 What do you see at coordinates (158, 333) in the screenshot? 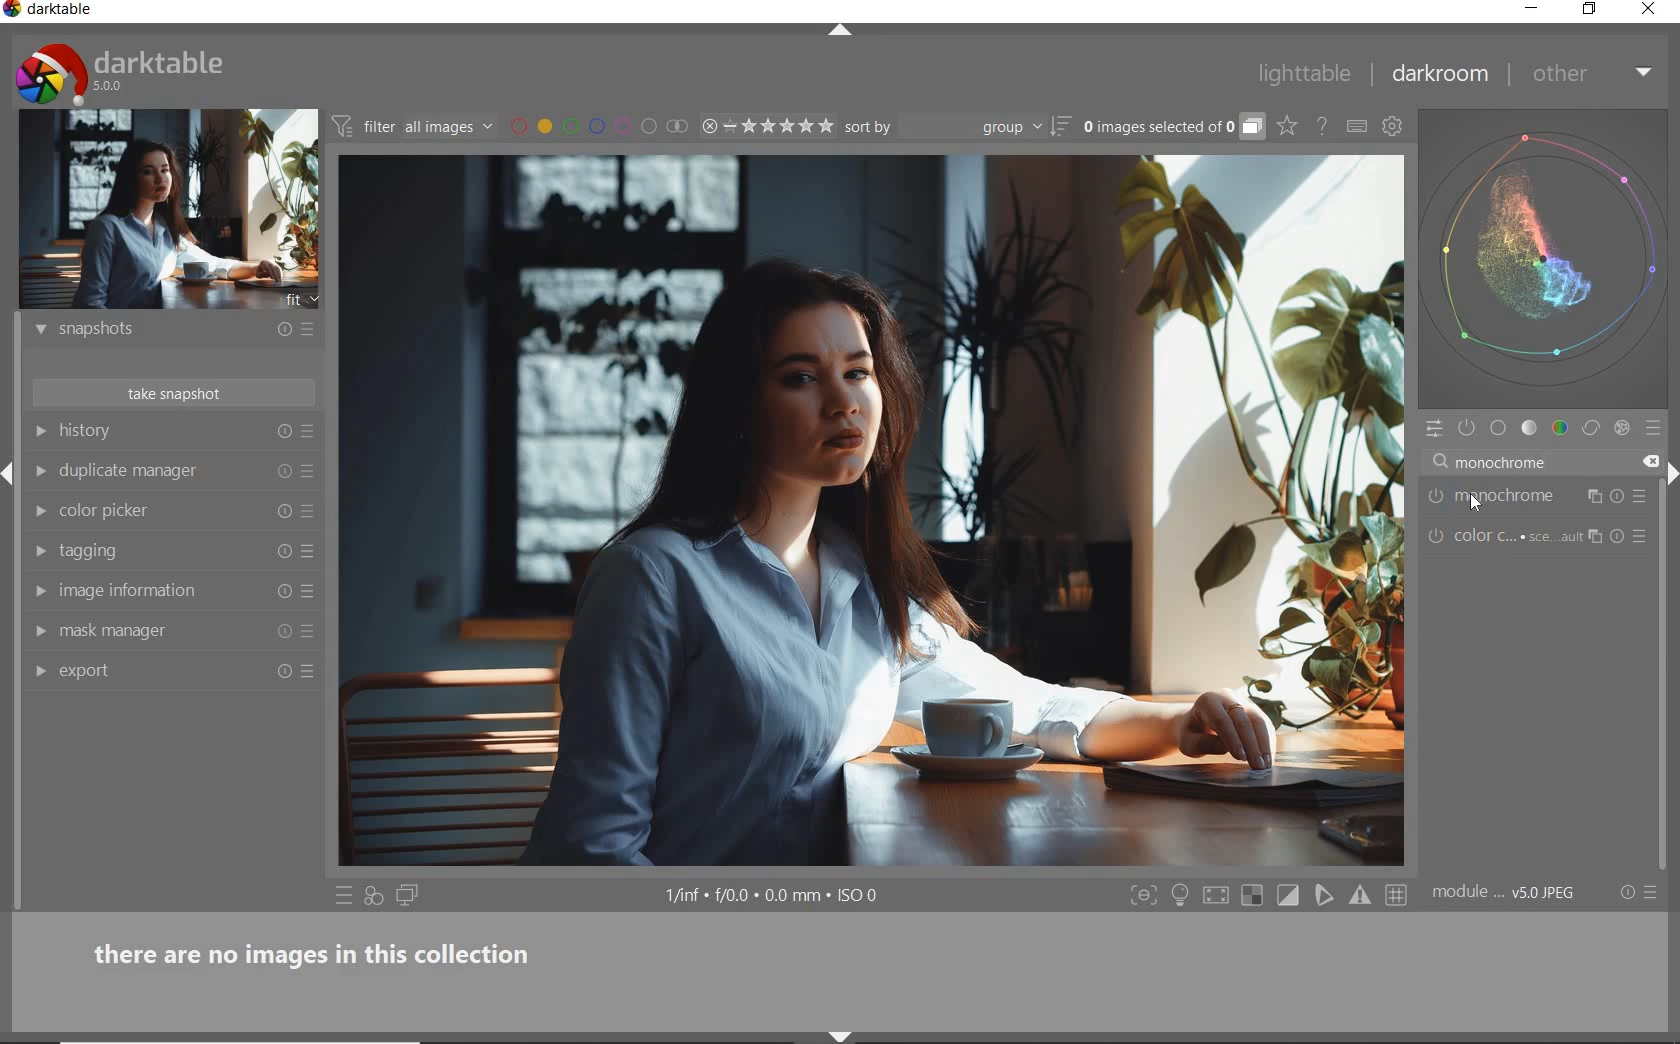
I see `snapshots` at bounding box center [158, 333].